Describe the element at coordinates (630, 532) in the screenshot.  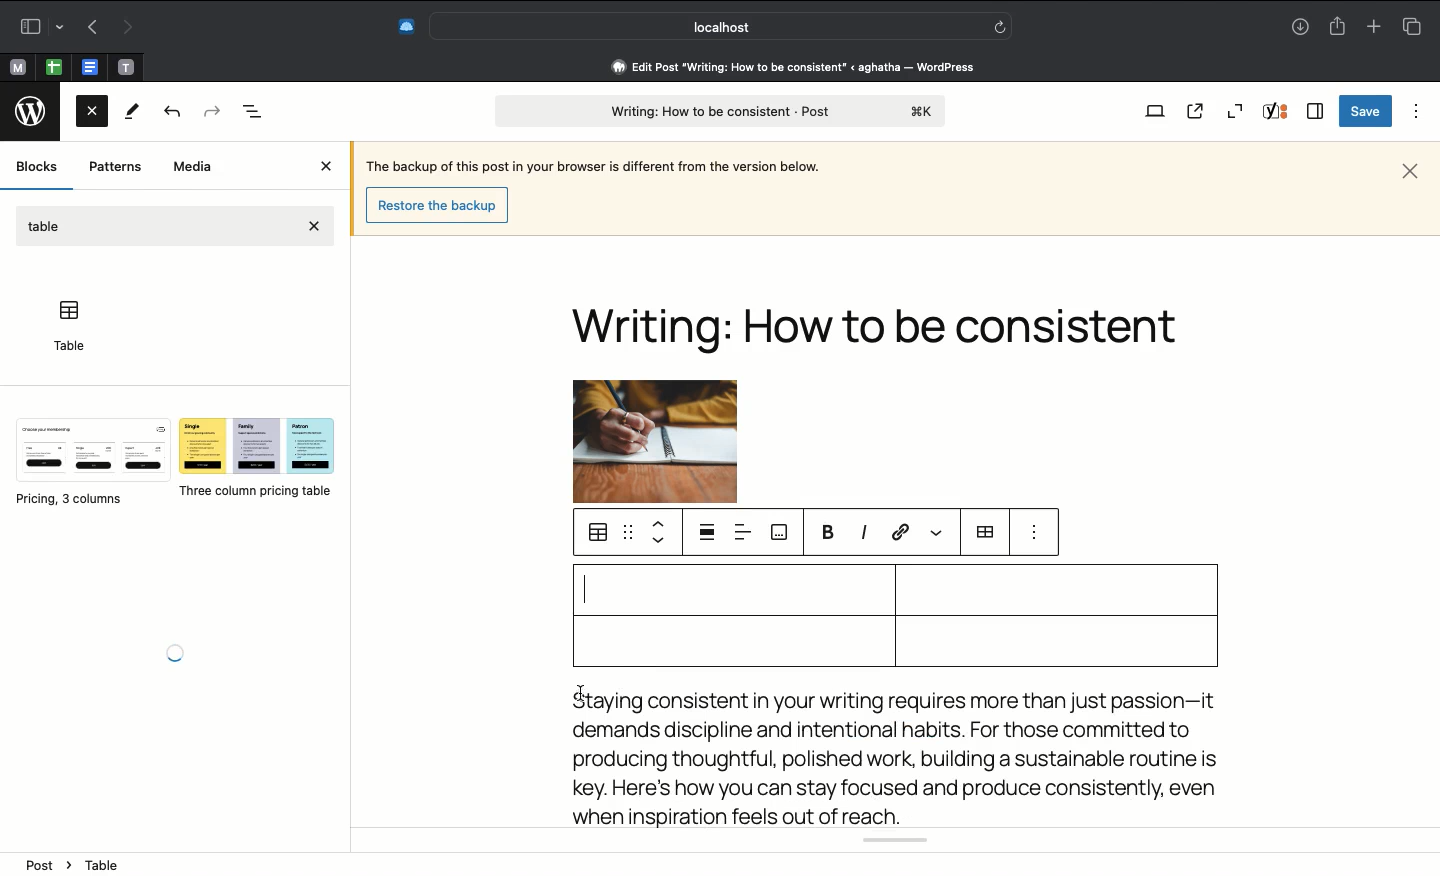
I see `Drag` at that location.